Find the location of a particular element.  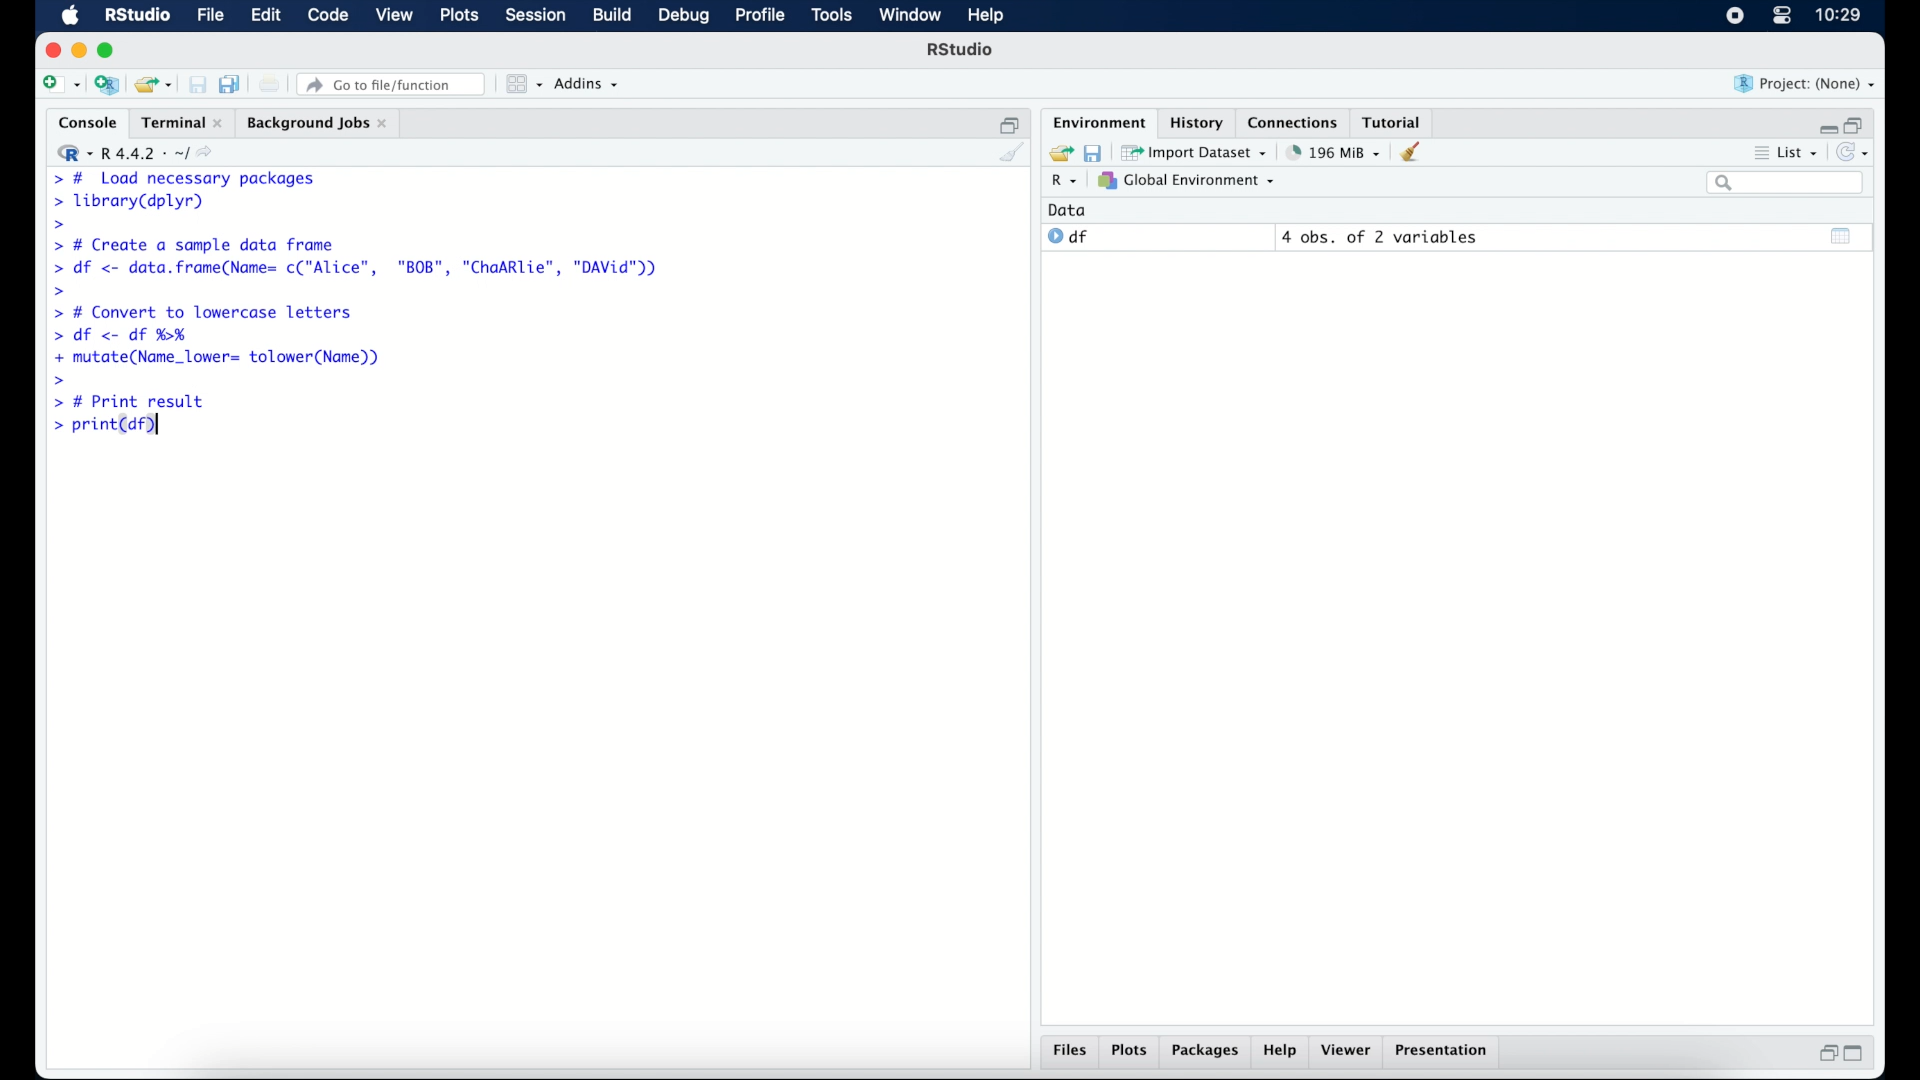

maximize is located at coordinates (109, 50).